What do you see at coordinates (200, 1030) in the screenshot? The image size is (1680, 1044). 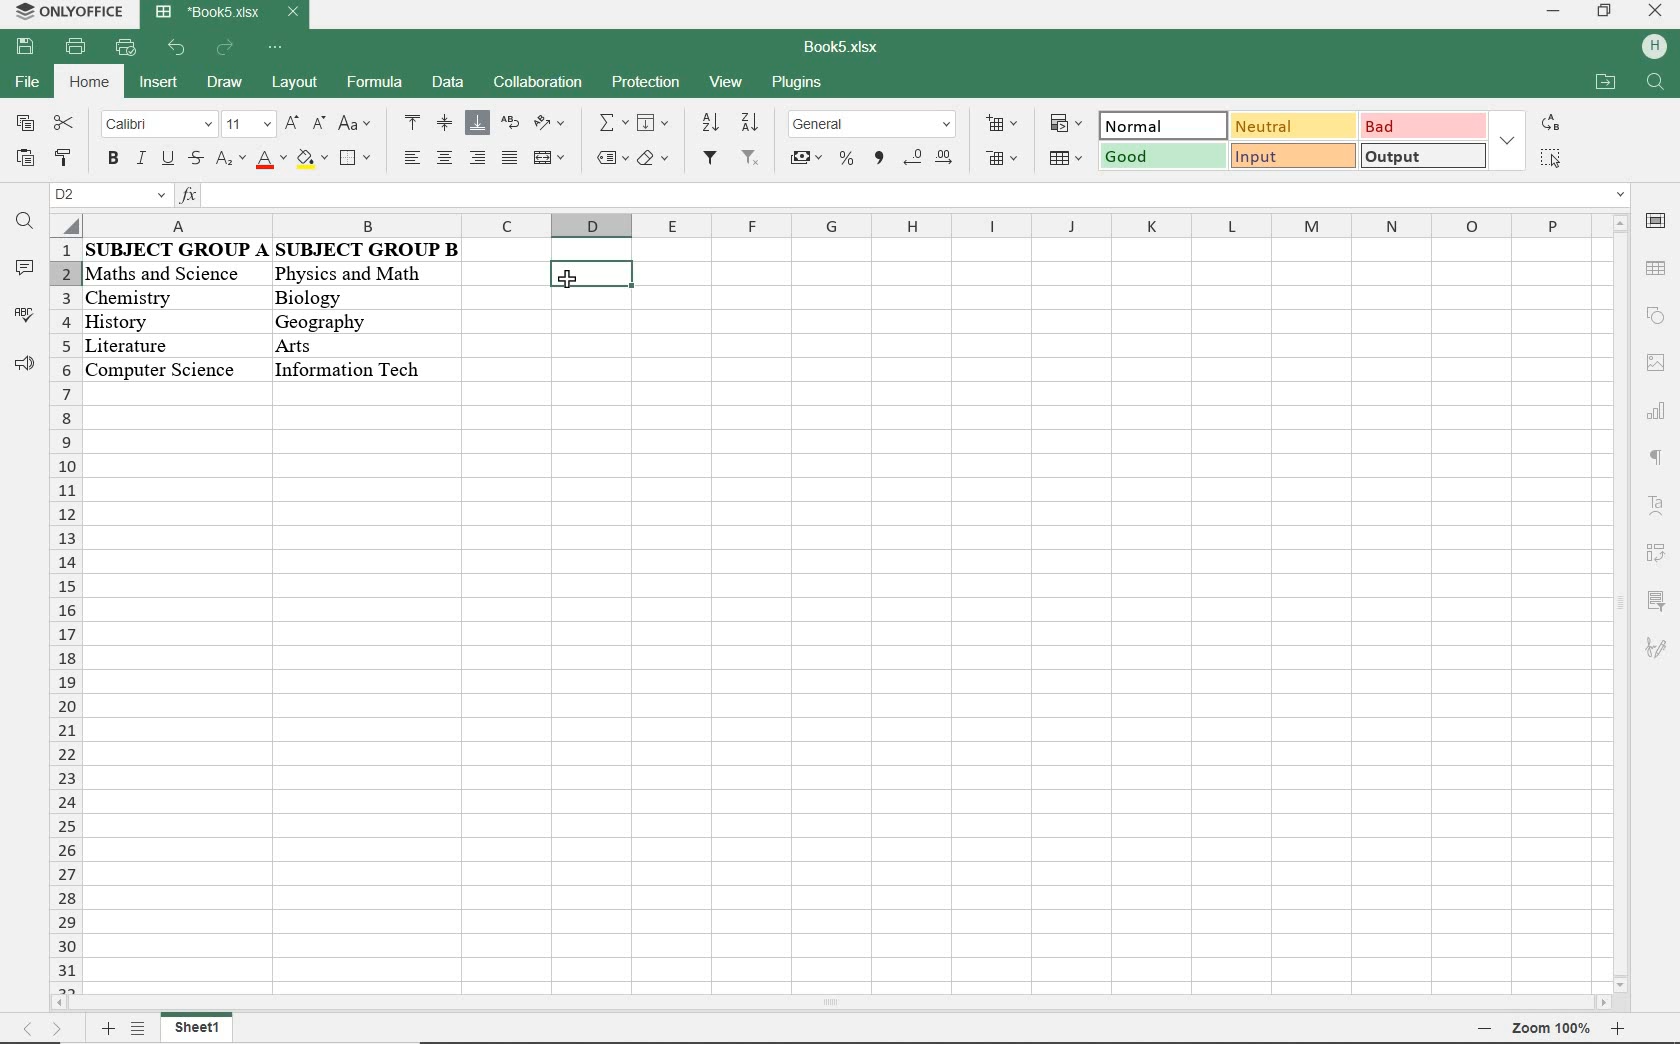 I see `sheet1` at bounding box center [200, 1030].